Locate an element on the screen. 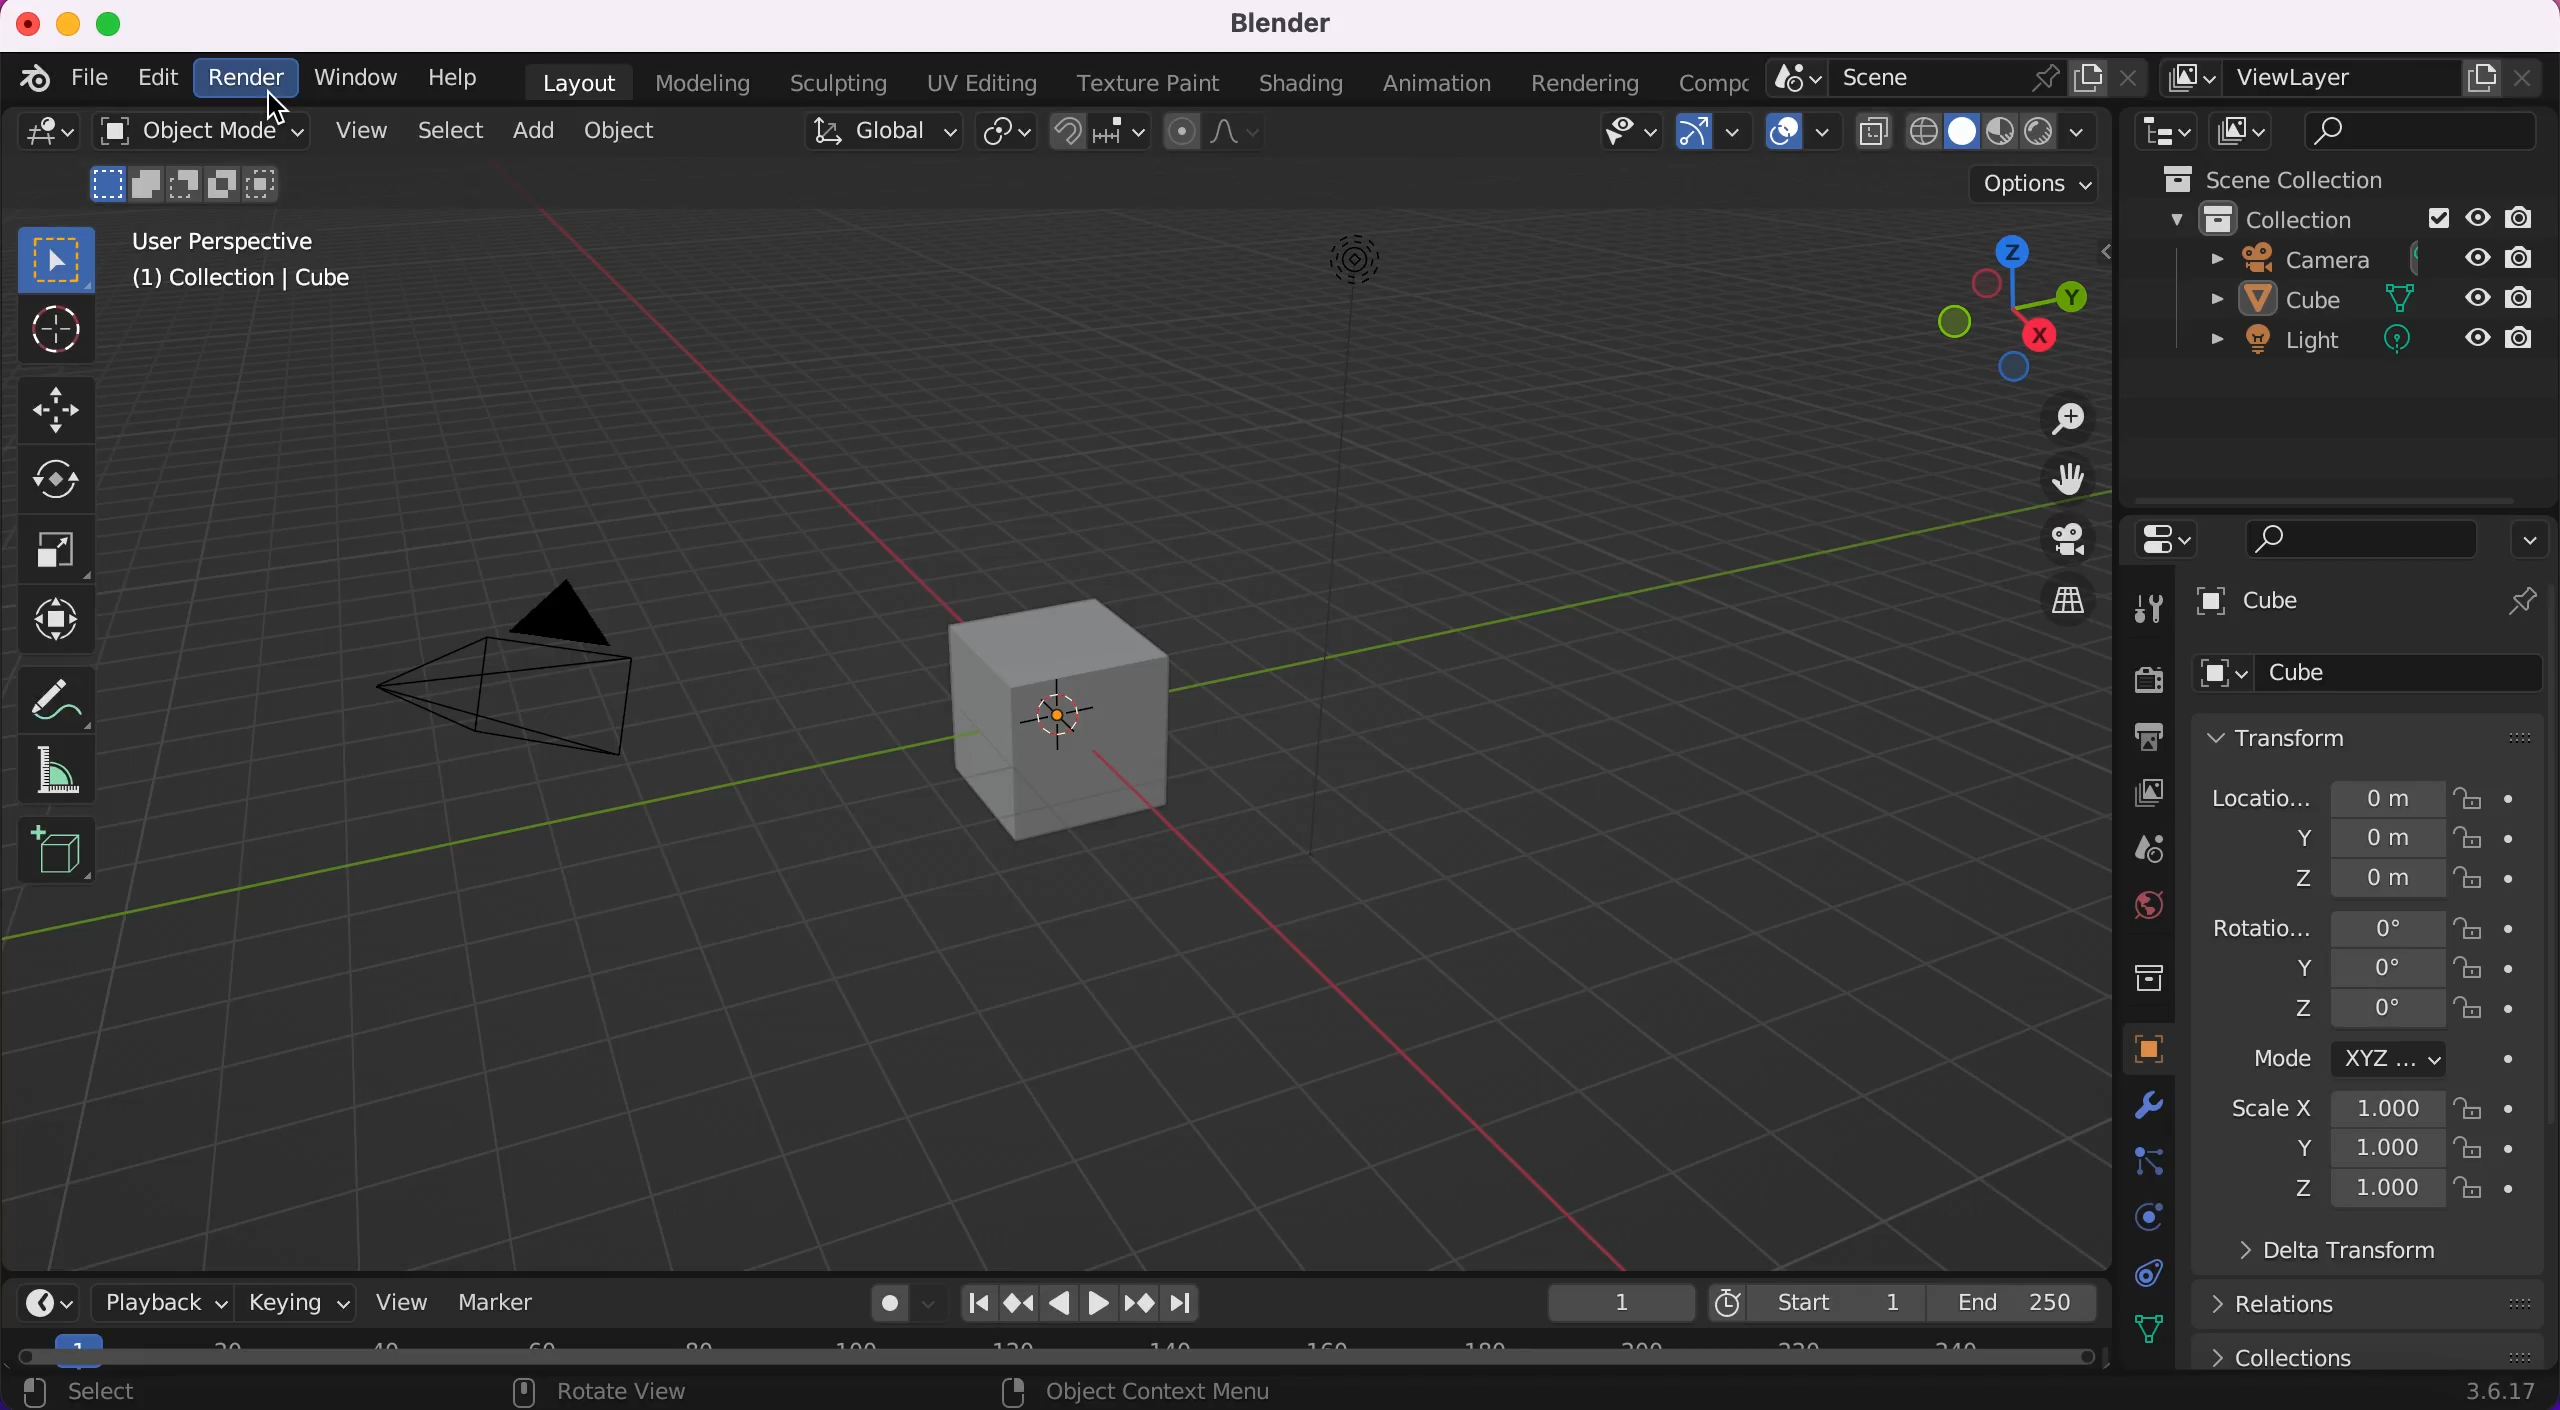 This screenshot has width=2560, height=1410. constraints is located at coordinates (2145, 1272).